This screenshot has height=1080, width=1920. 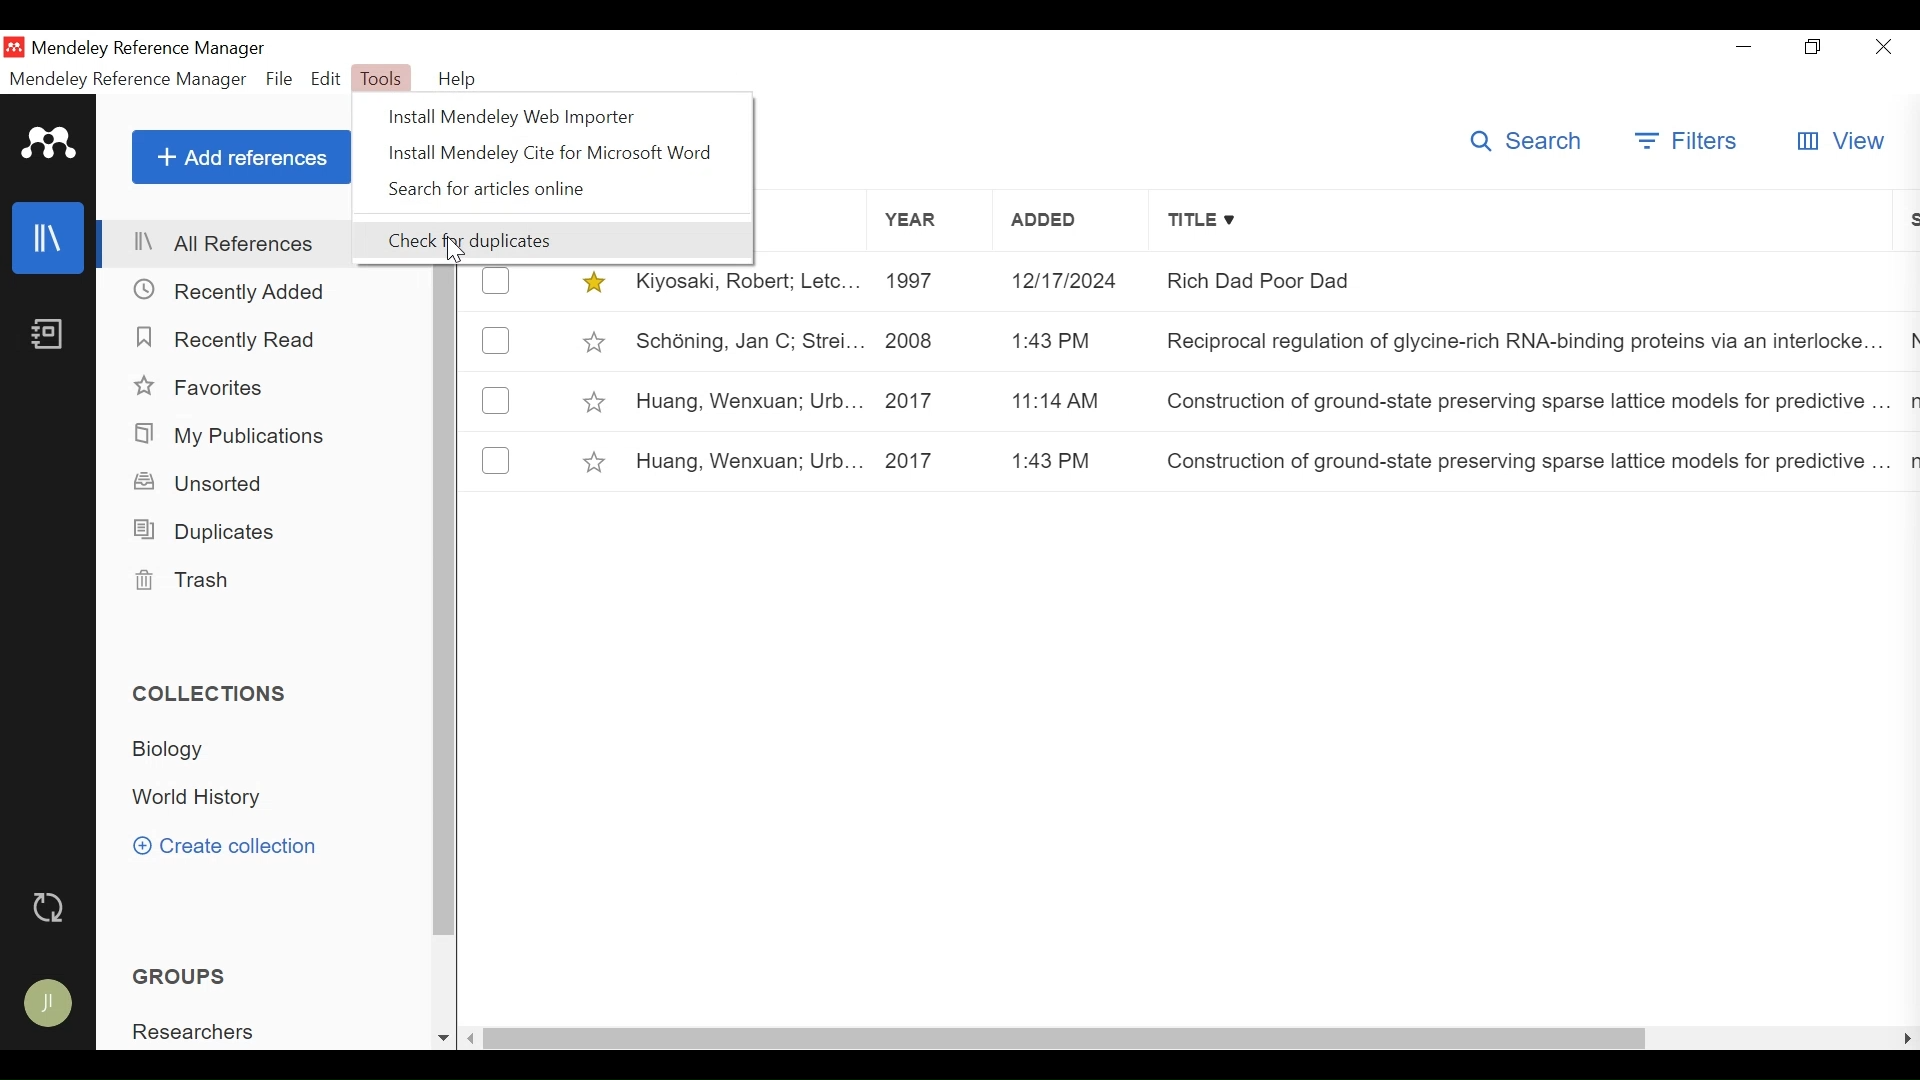 What do you see at coordinates (934, 462) in the screenshot?
I see `2017` at bounding box center [934, 462].